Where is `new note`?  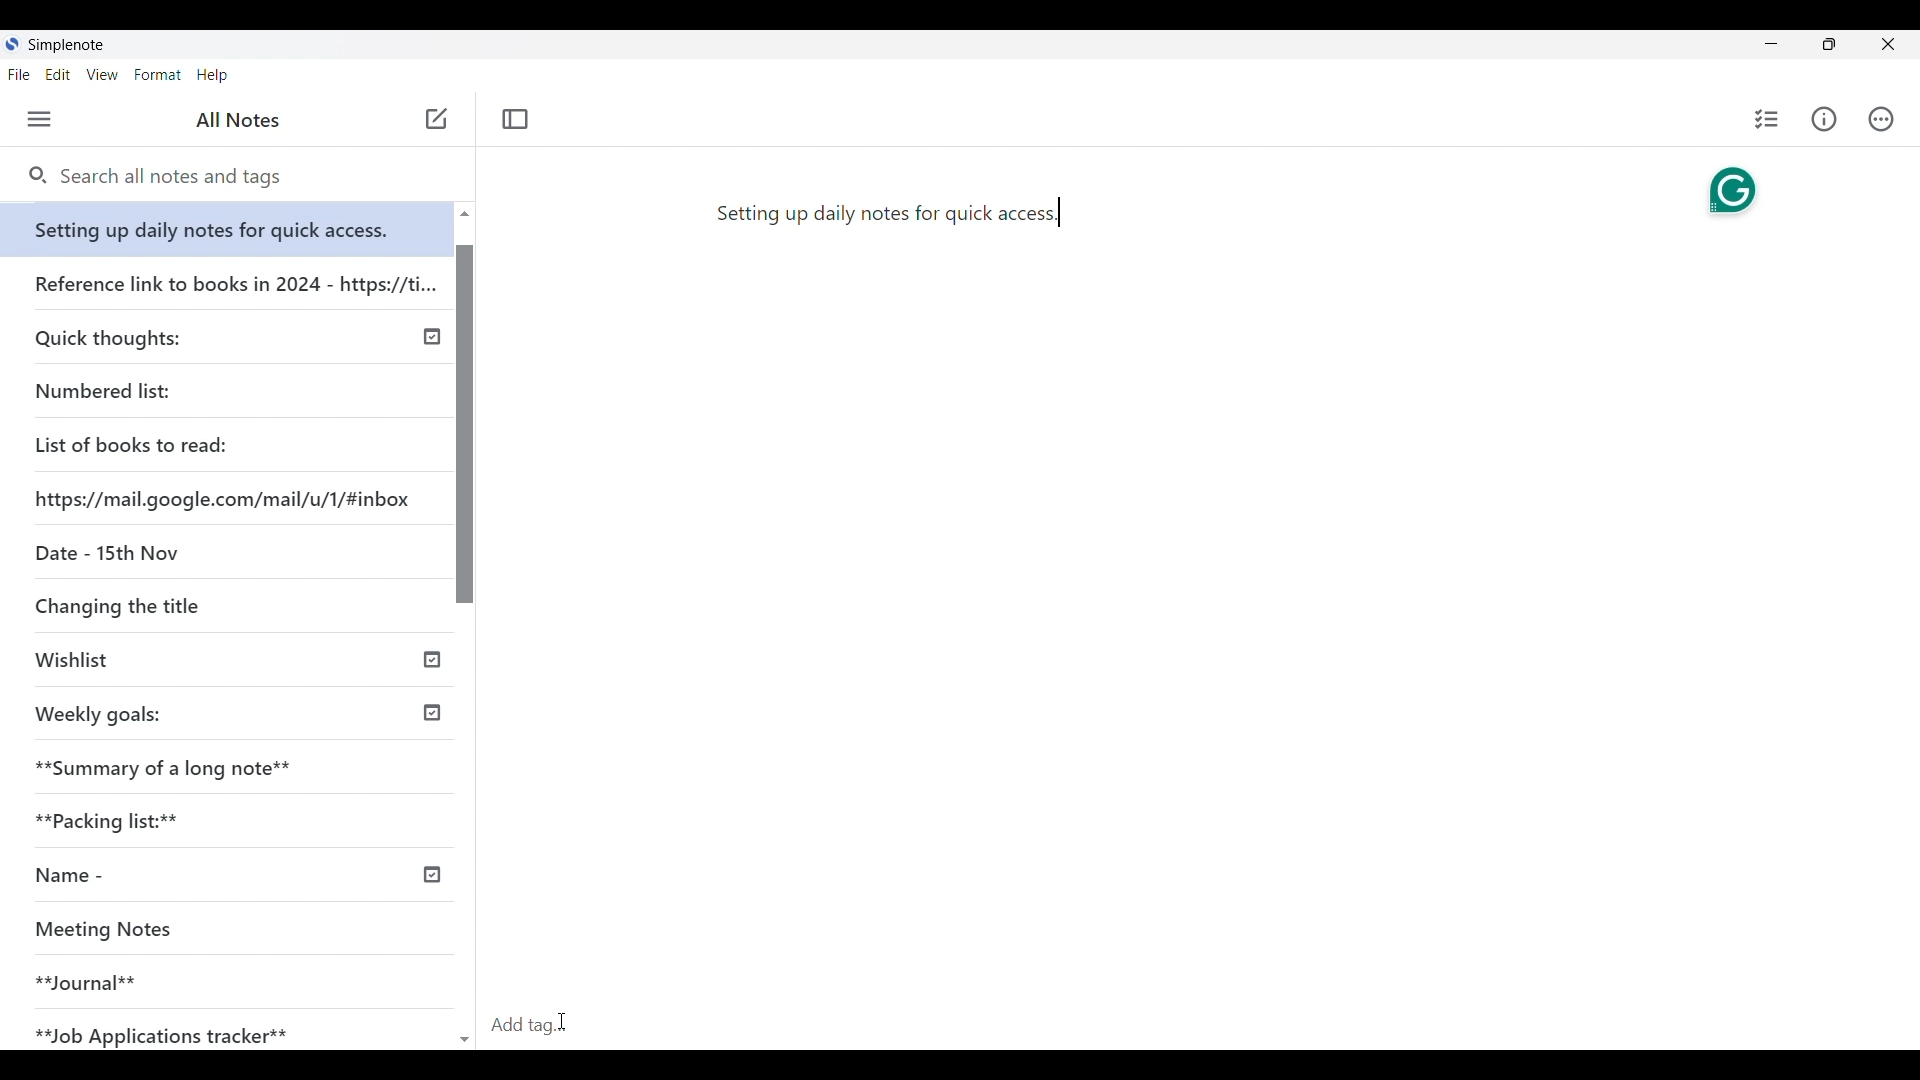 new note is located at coordinates (436, 120).